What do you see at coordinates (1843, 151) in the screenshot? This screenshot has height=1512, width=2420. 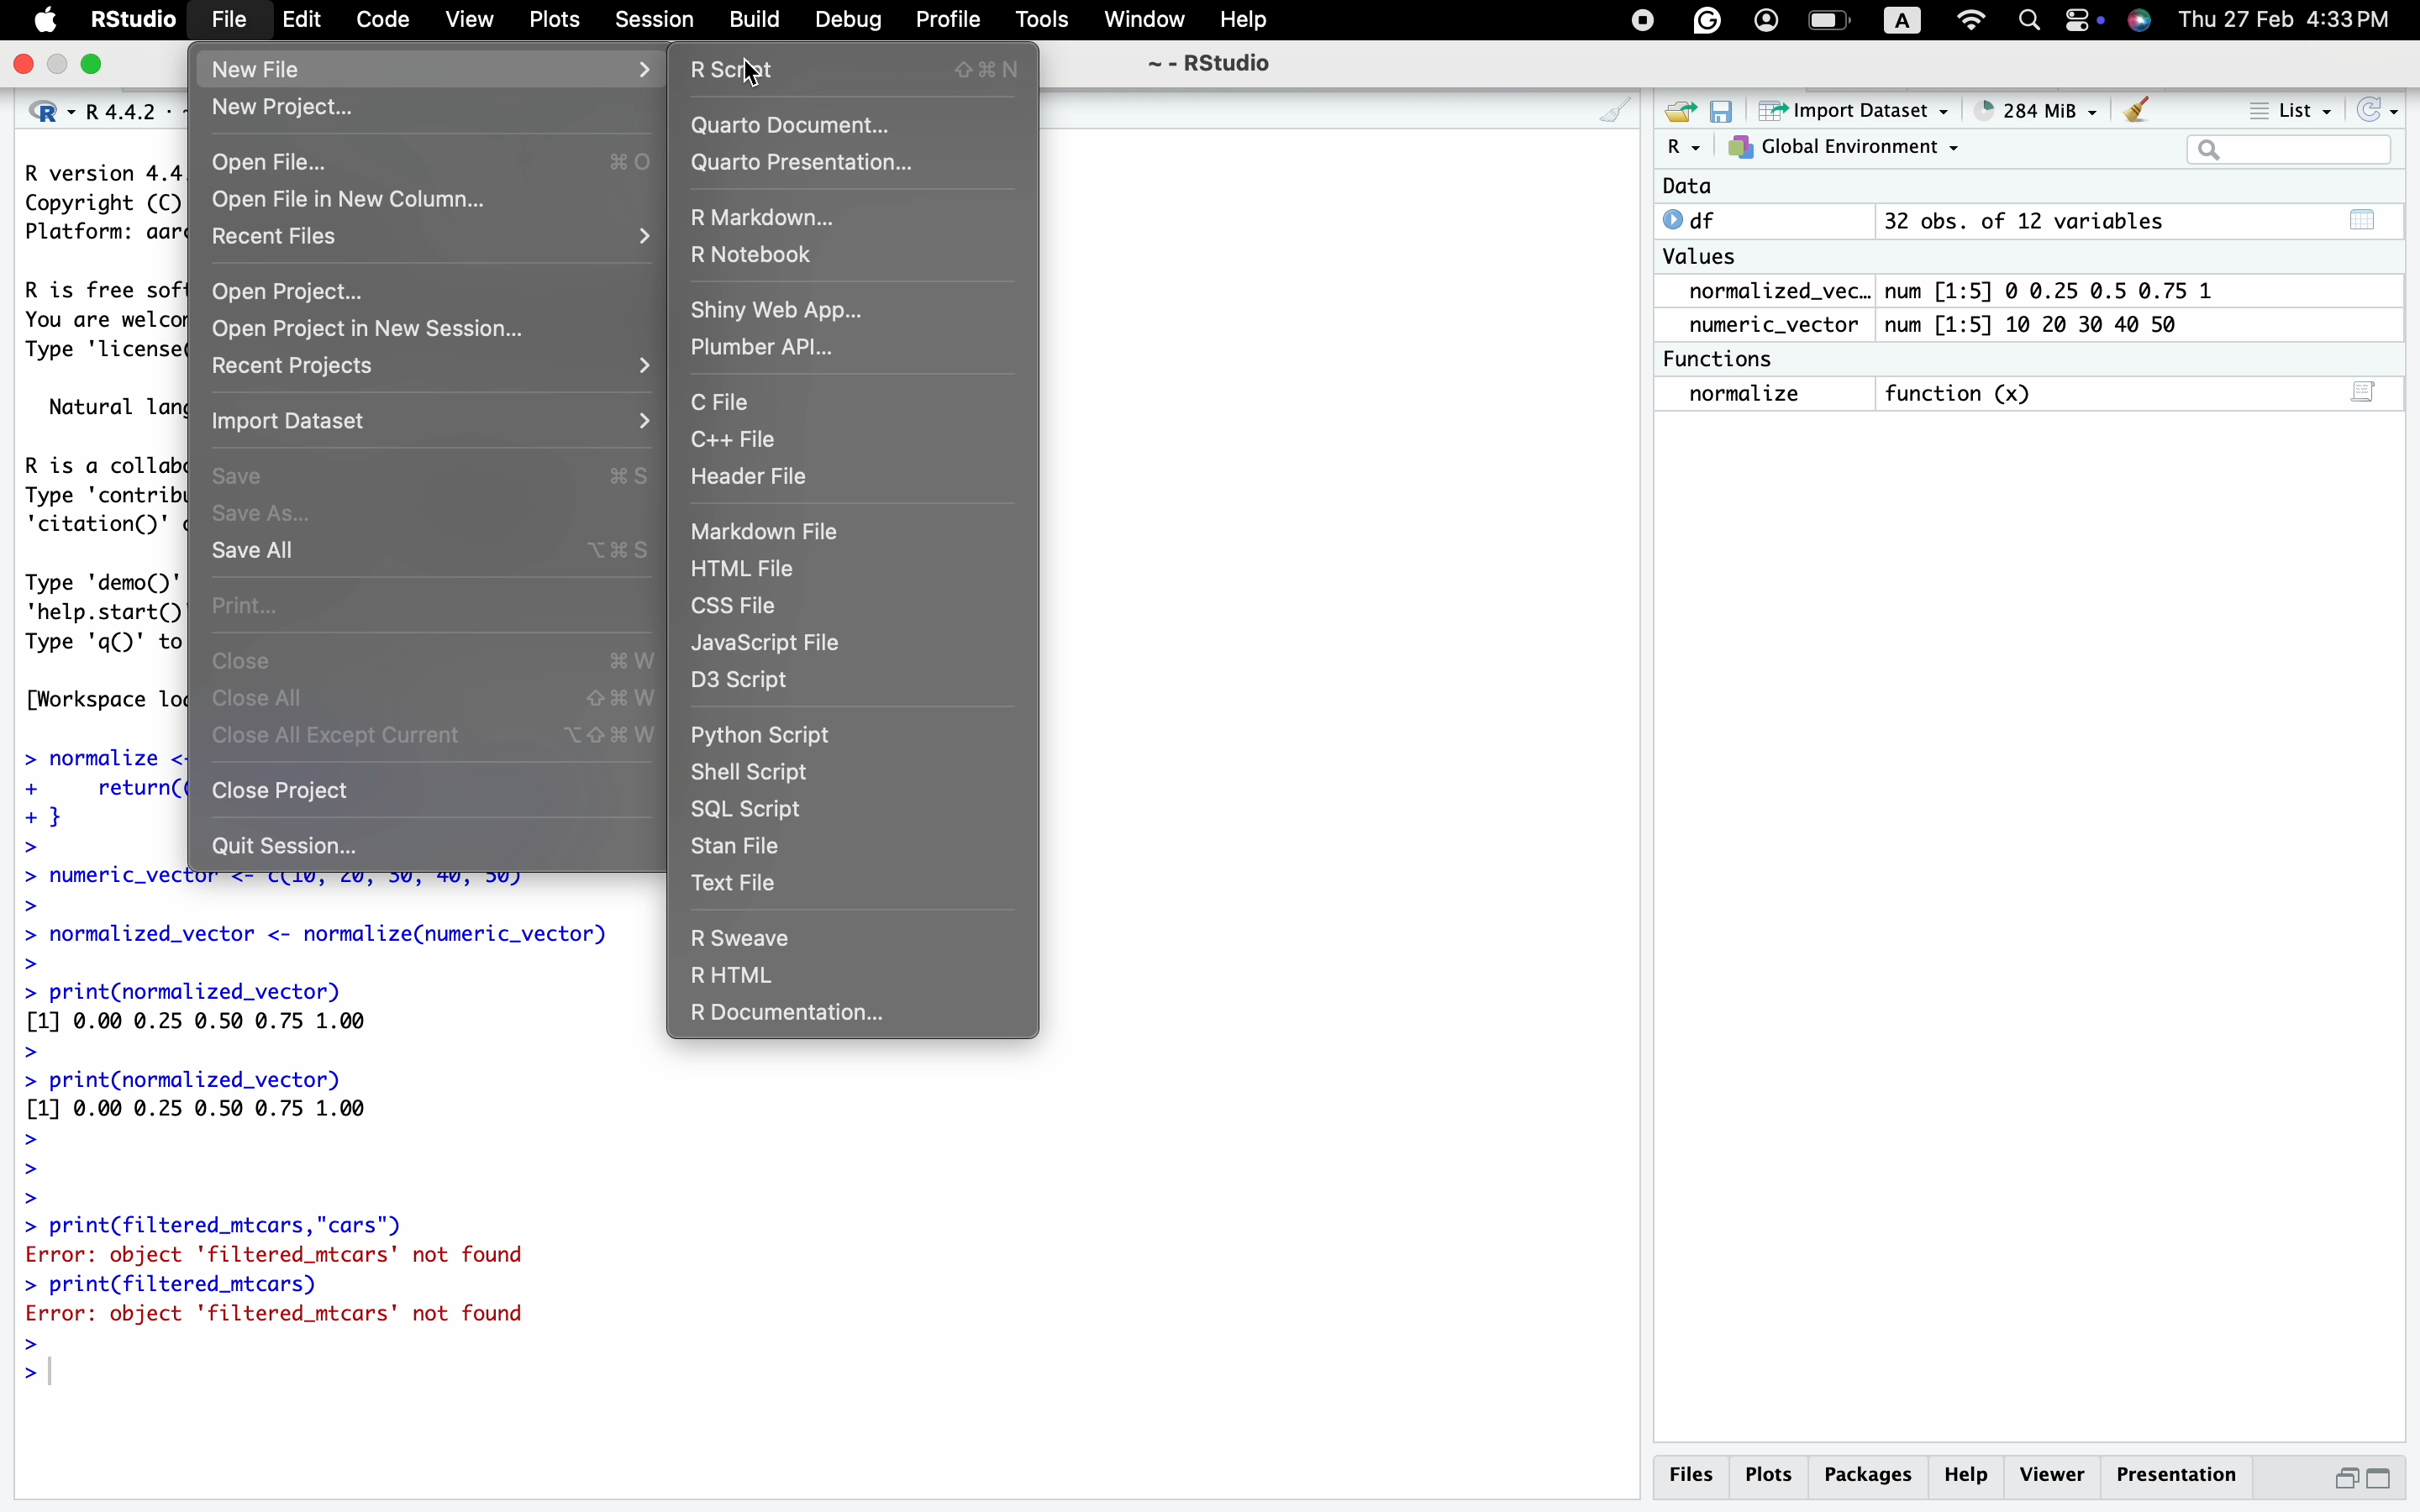 I see `GLOBAL ENVIRONEMENT` at bounding box center [1843, 151].